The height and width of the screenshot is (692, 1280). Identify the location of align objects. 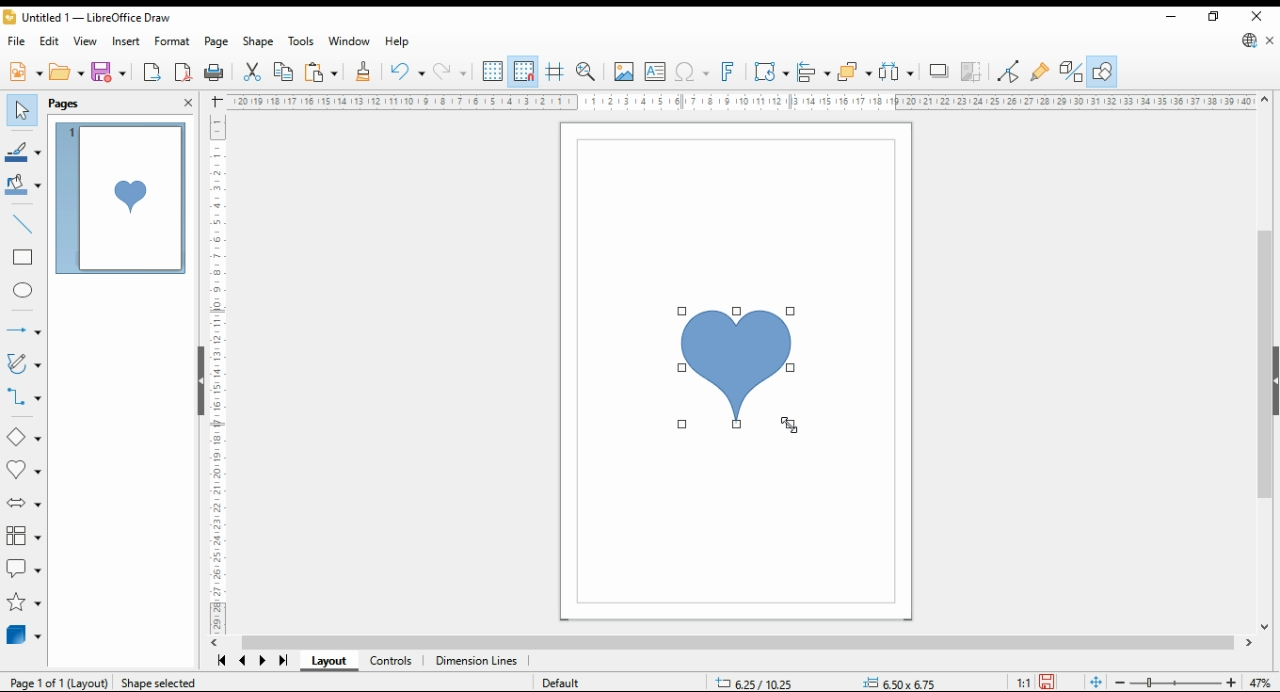
(814, 72).